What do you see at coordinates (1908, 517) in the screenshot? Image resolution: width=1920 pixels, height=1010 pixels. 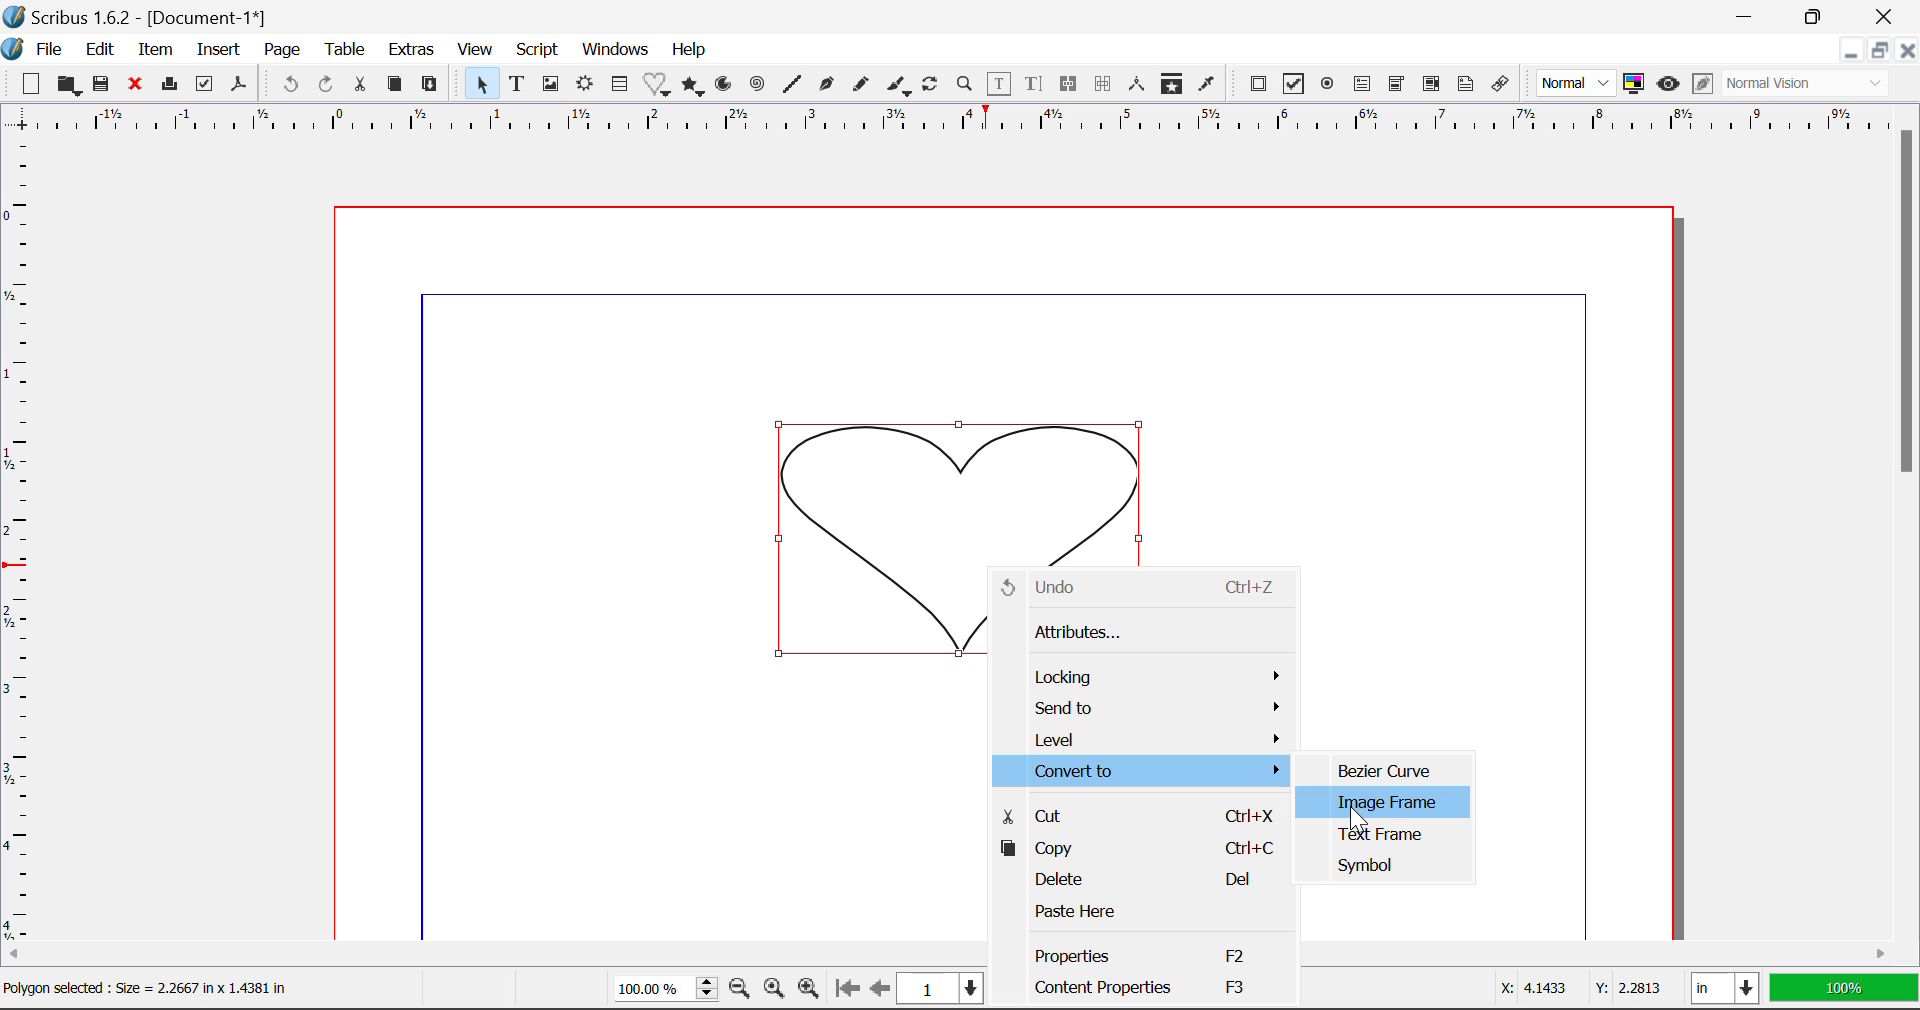 I see `Scroll Bar` at bounding box center [1908, 517].